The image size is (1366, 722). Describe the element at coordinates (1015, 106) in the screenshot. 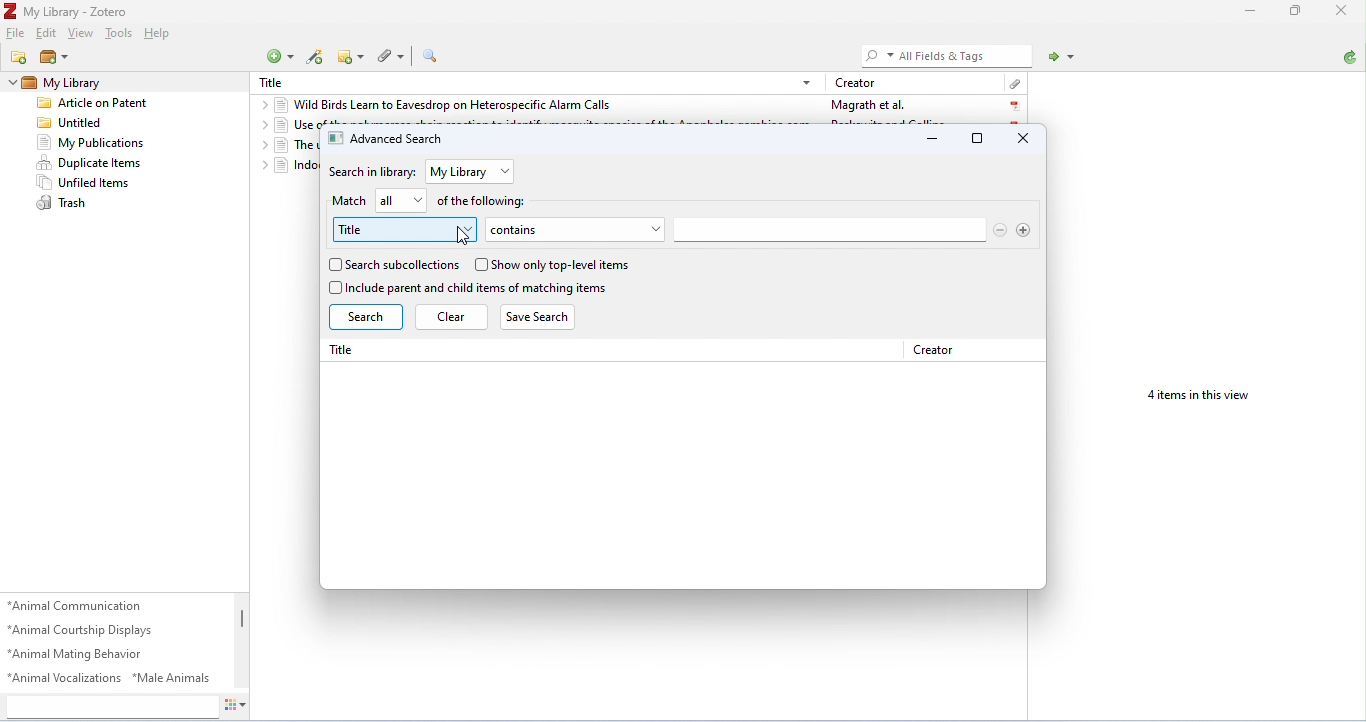

I see `pdf icon` at that location.